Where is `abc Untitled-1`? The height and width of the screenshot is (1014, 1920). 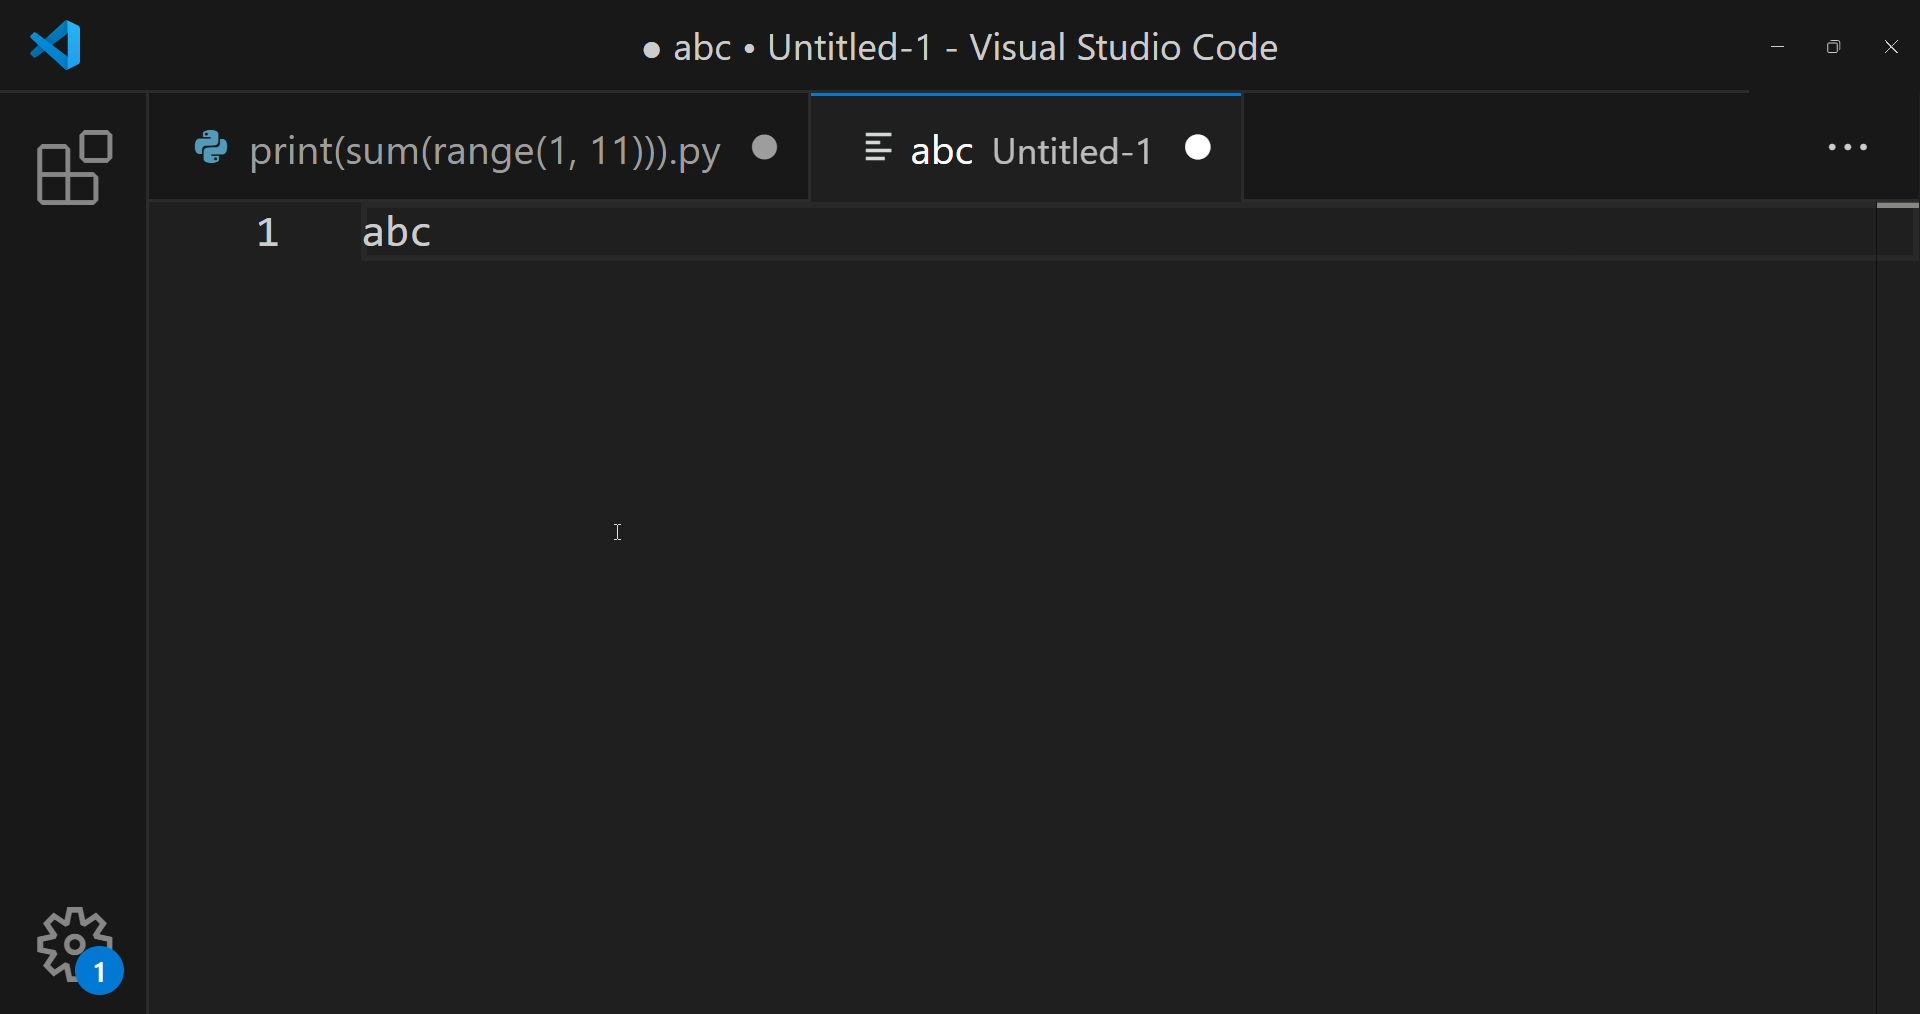
abc Untitled-1 is located at coordinates (1008, 147).